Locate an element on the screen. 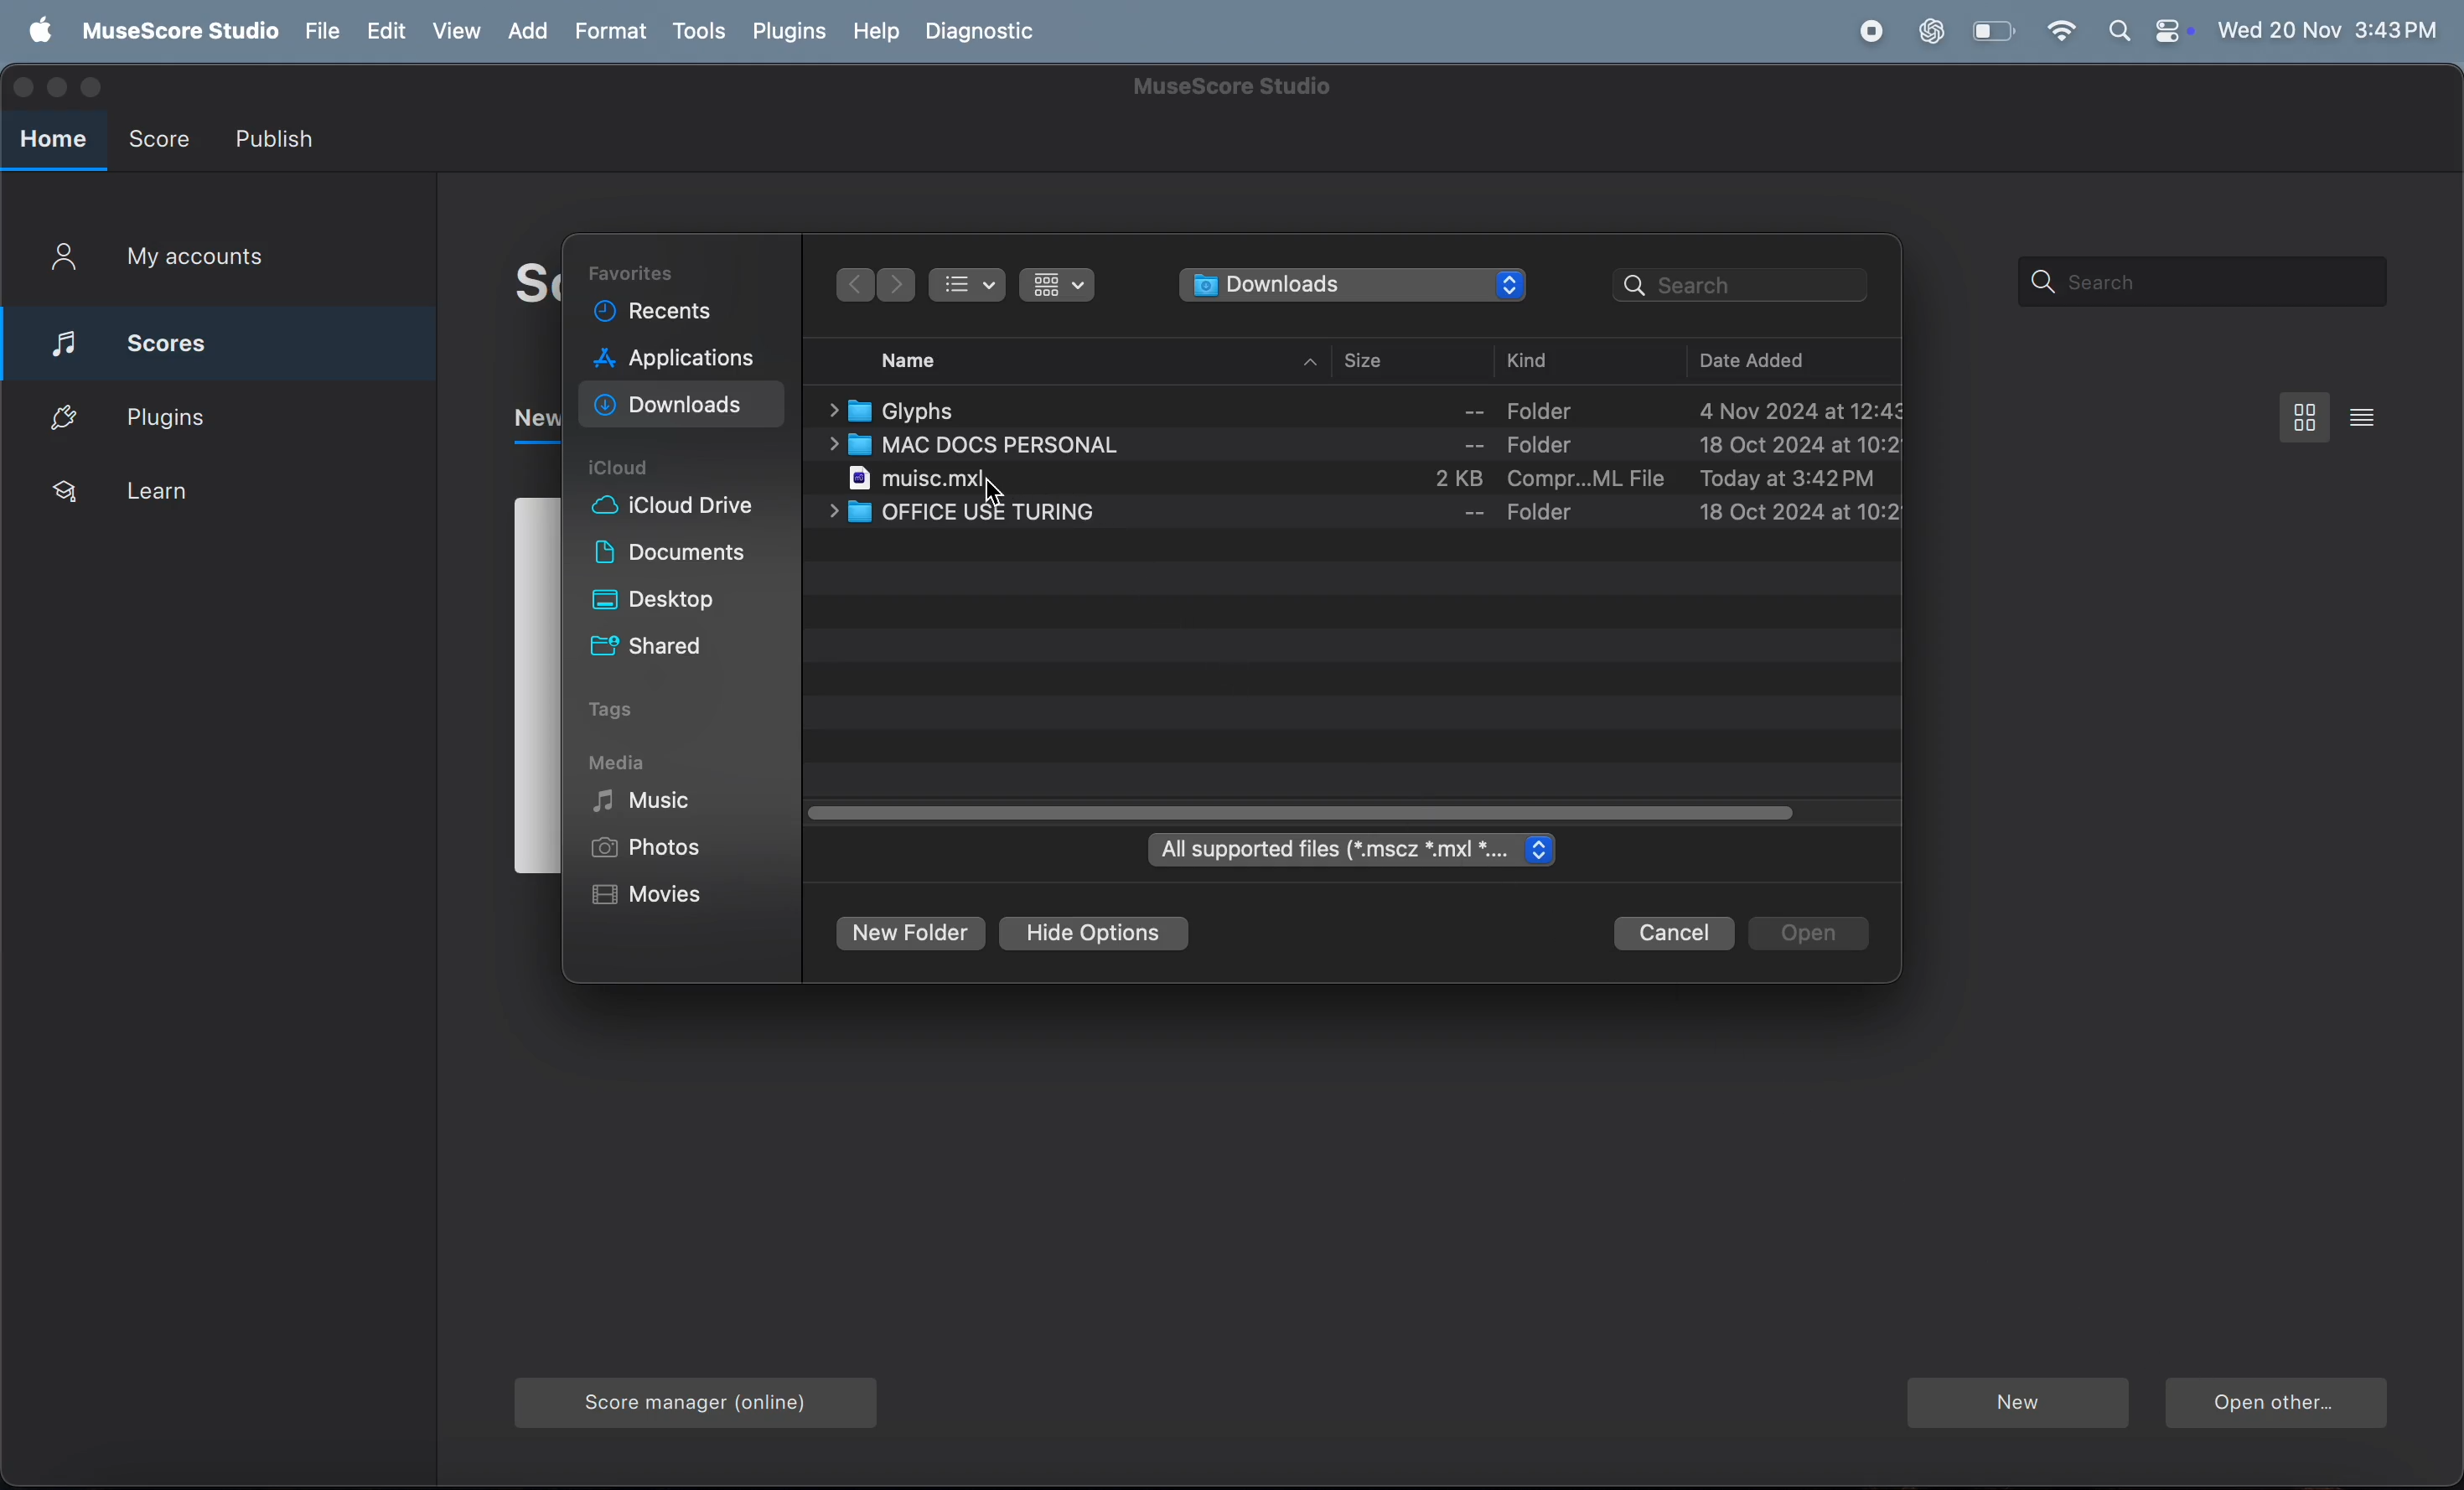 This screenshot has width=2464, height=1490. downloads is located at coordinates (1353, 286).